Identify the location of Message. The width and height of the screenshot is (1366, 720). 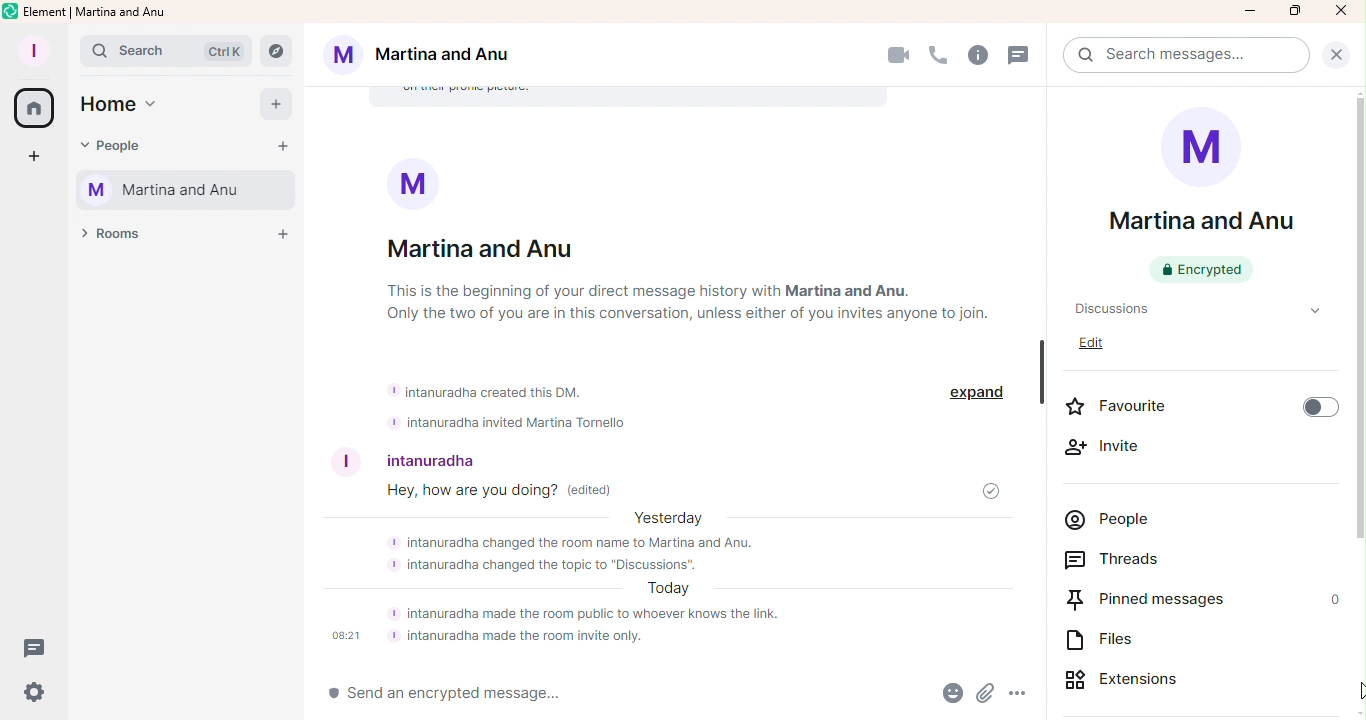
(488, 494).